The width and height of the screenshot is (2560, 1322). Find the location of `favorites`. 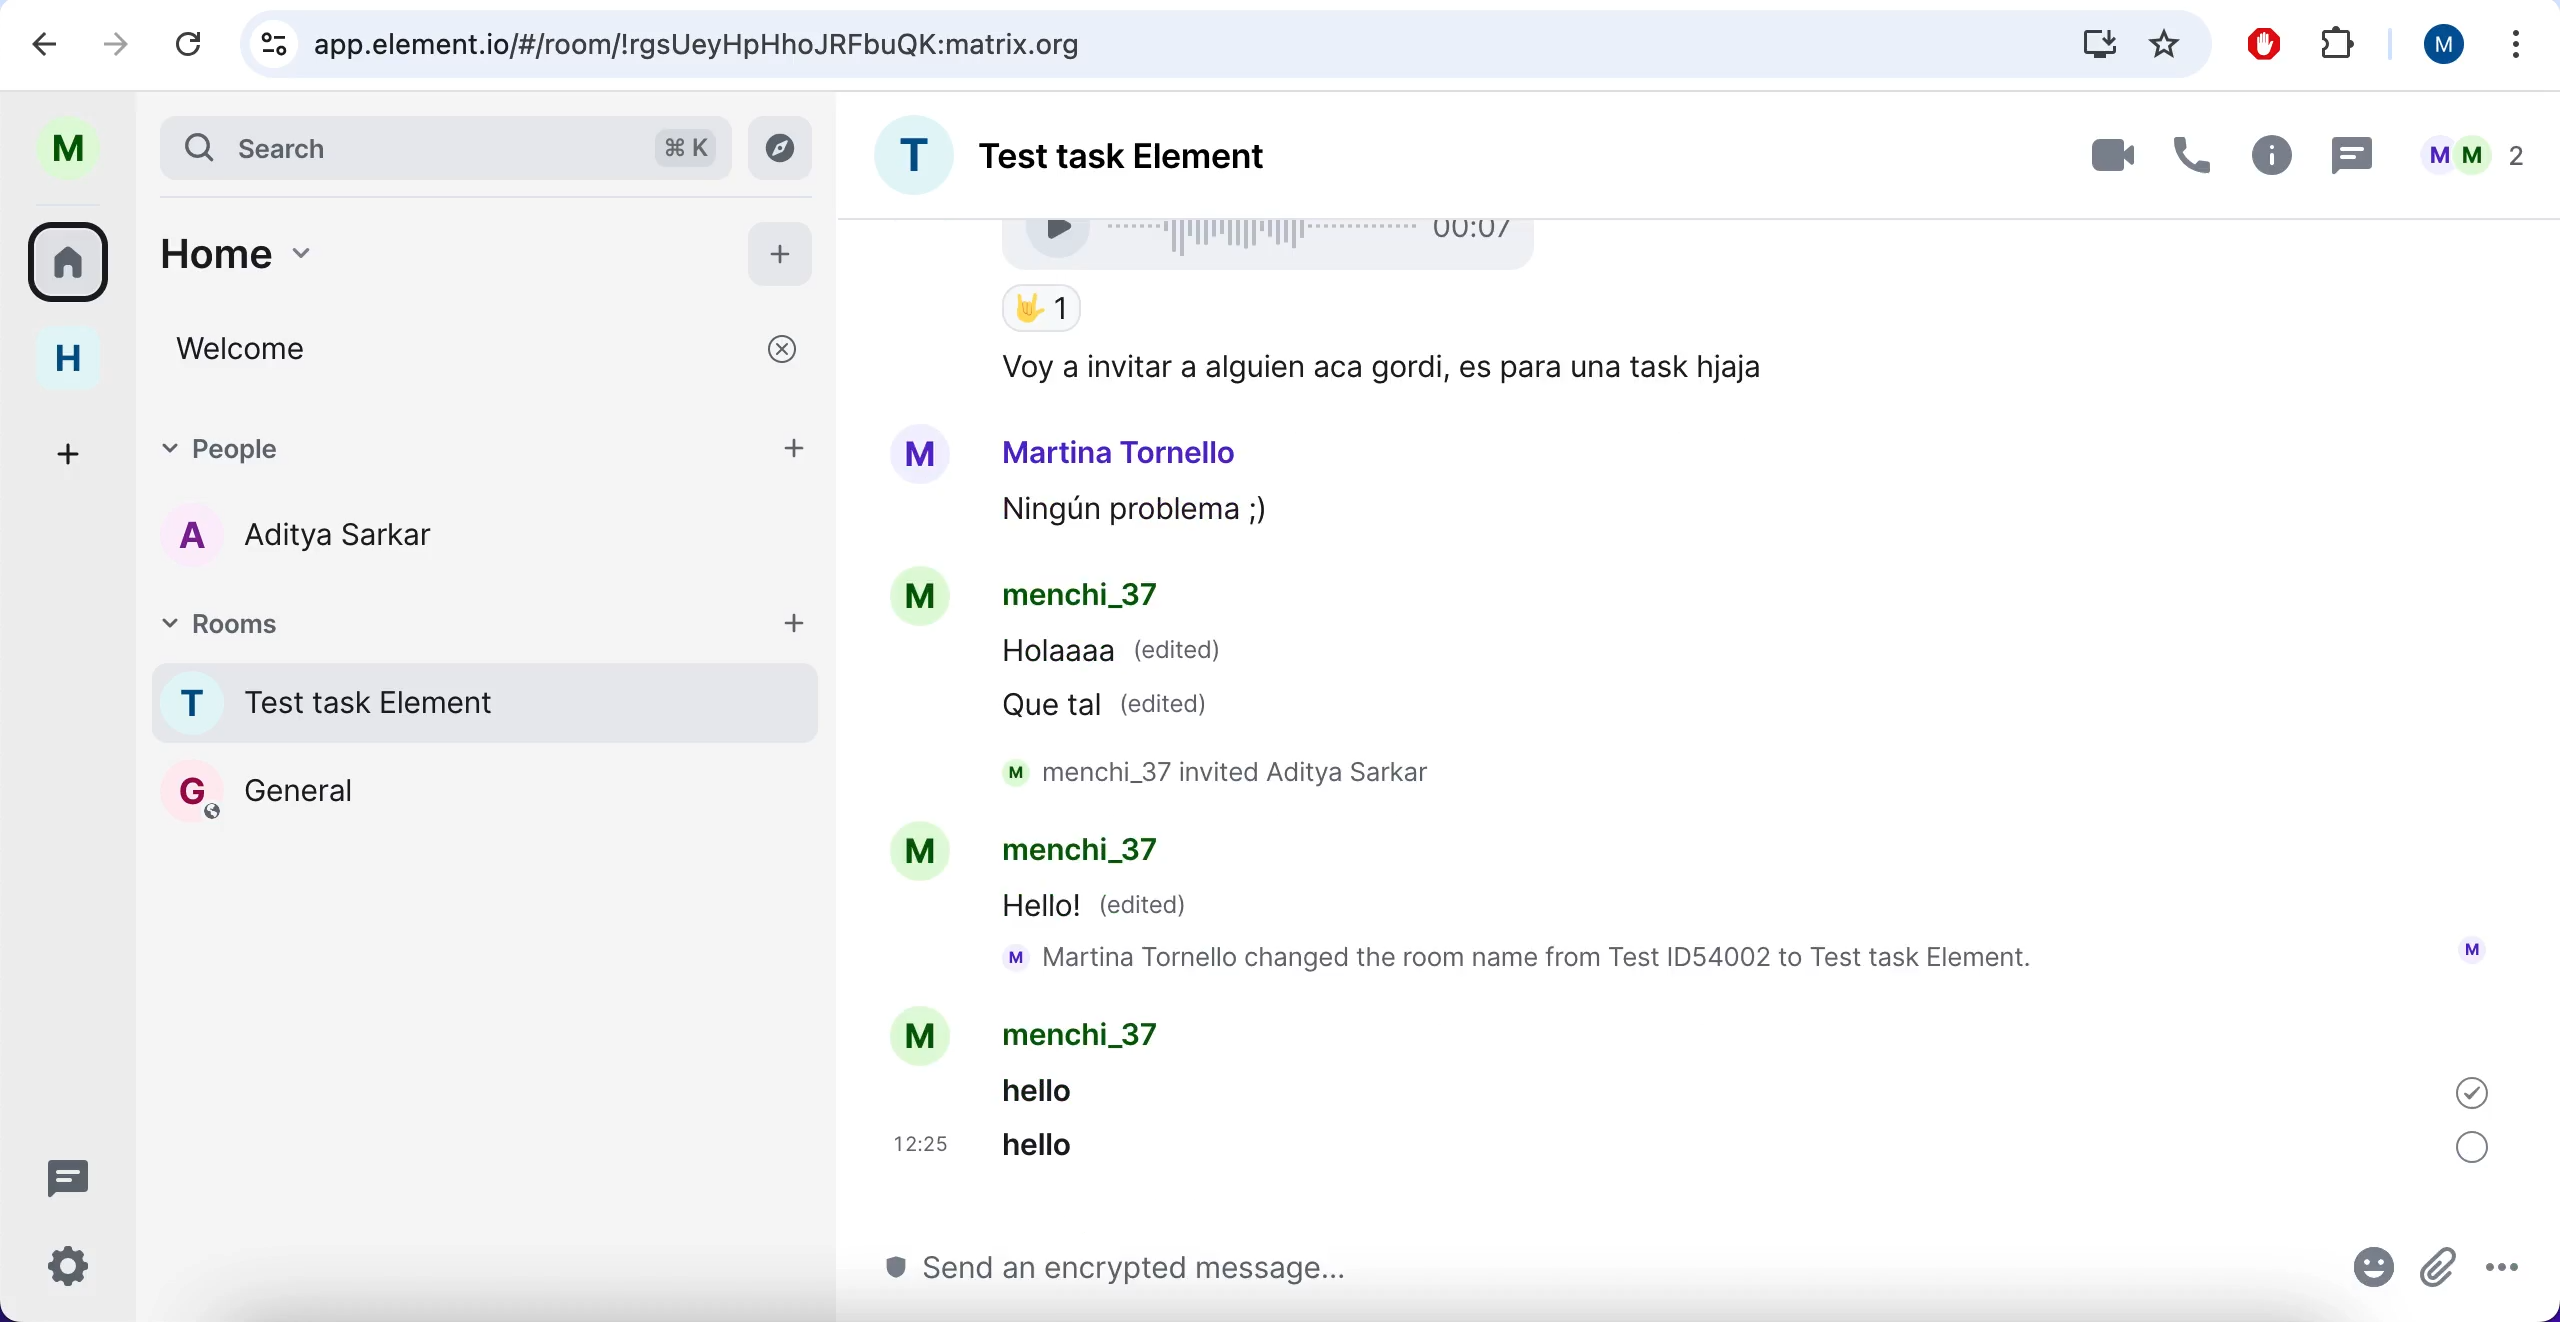

favorites is located at coordinates (2166, 46).